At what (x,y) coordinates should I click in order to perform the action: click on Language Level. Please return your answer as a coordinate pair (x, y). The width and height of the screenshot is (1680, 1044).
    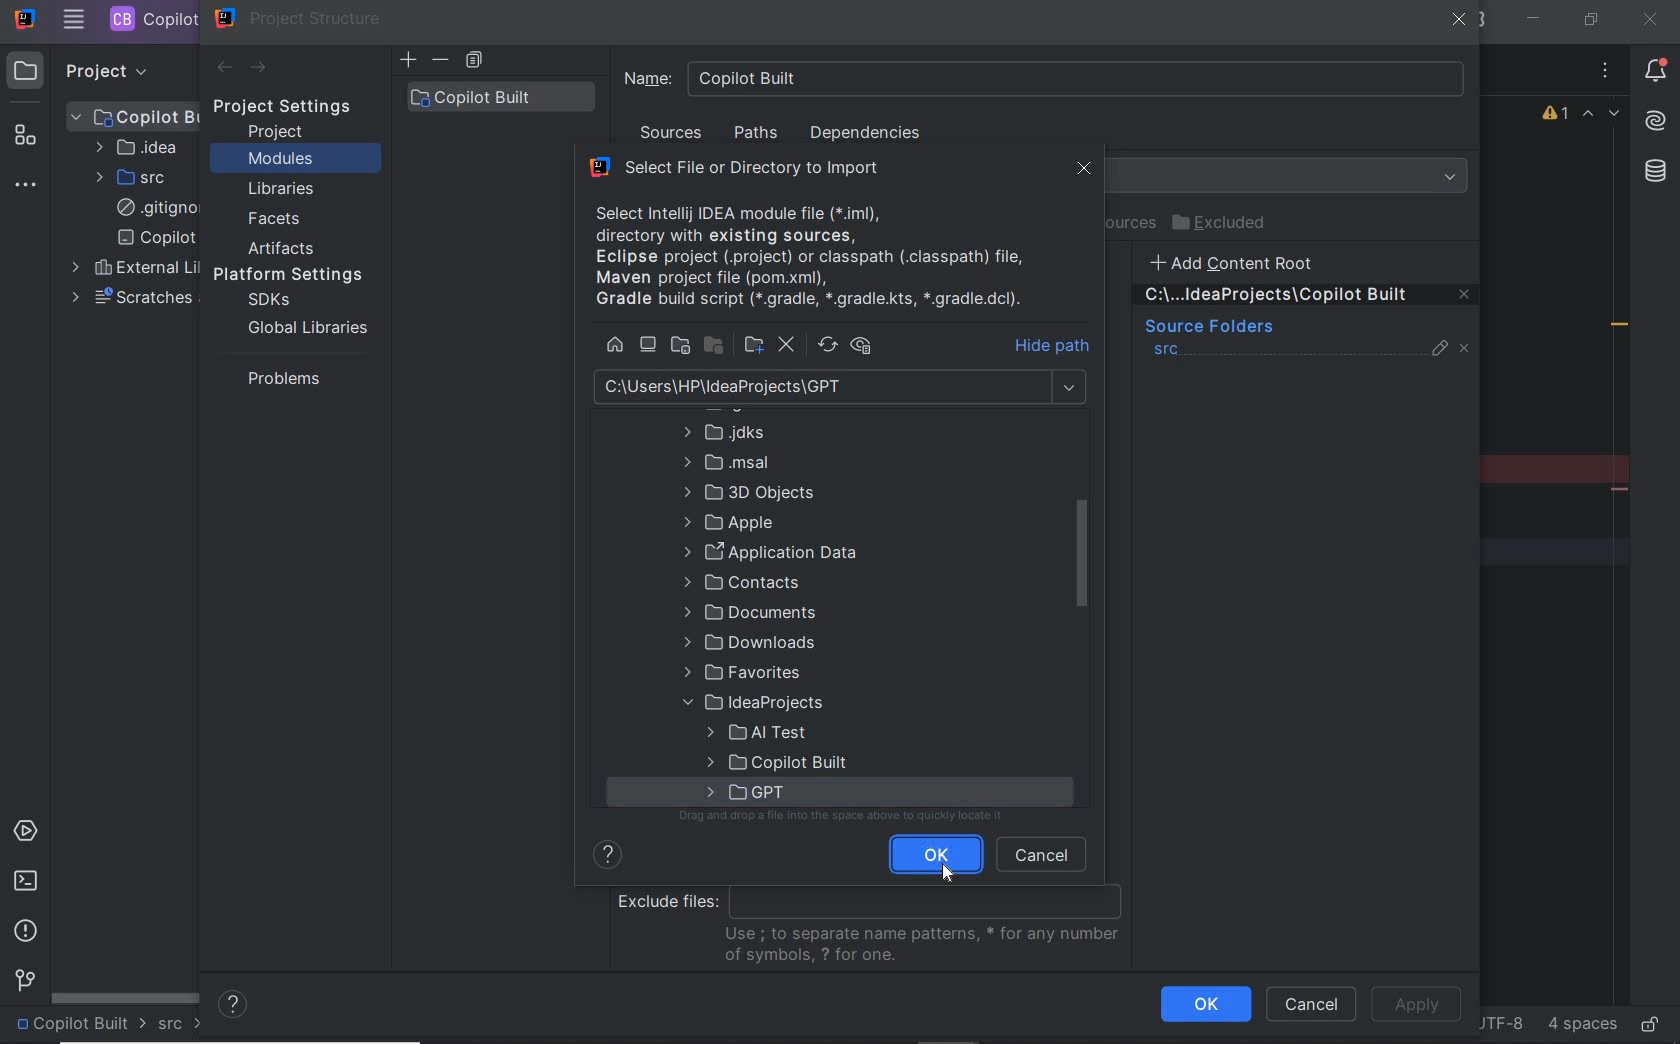
    Looking at the image, I should click on (1290, 176).